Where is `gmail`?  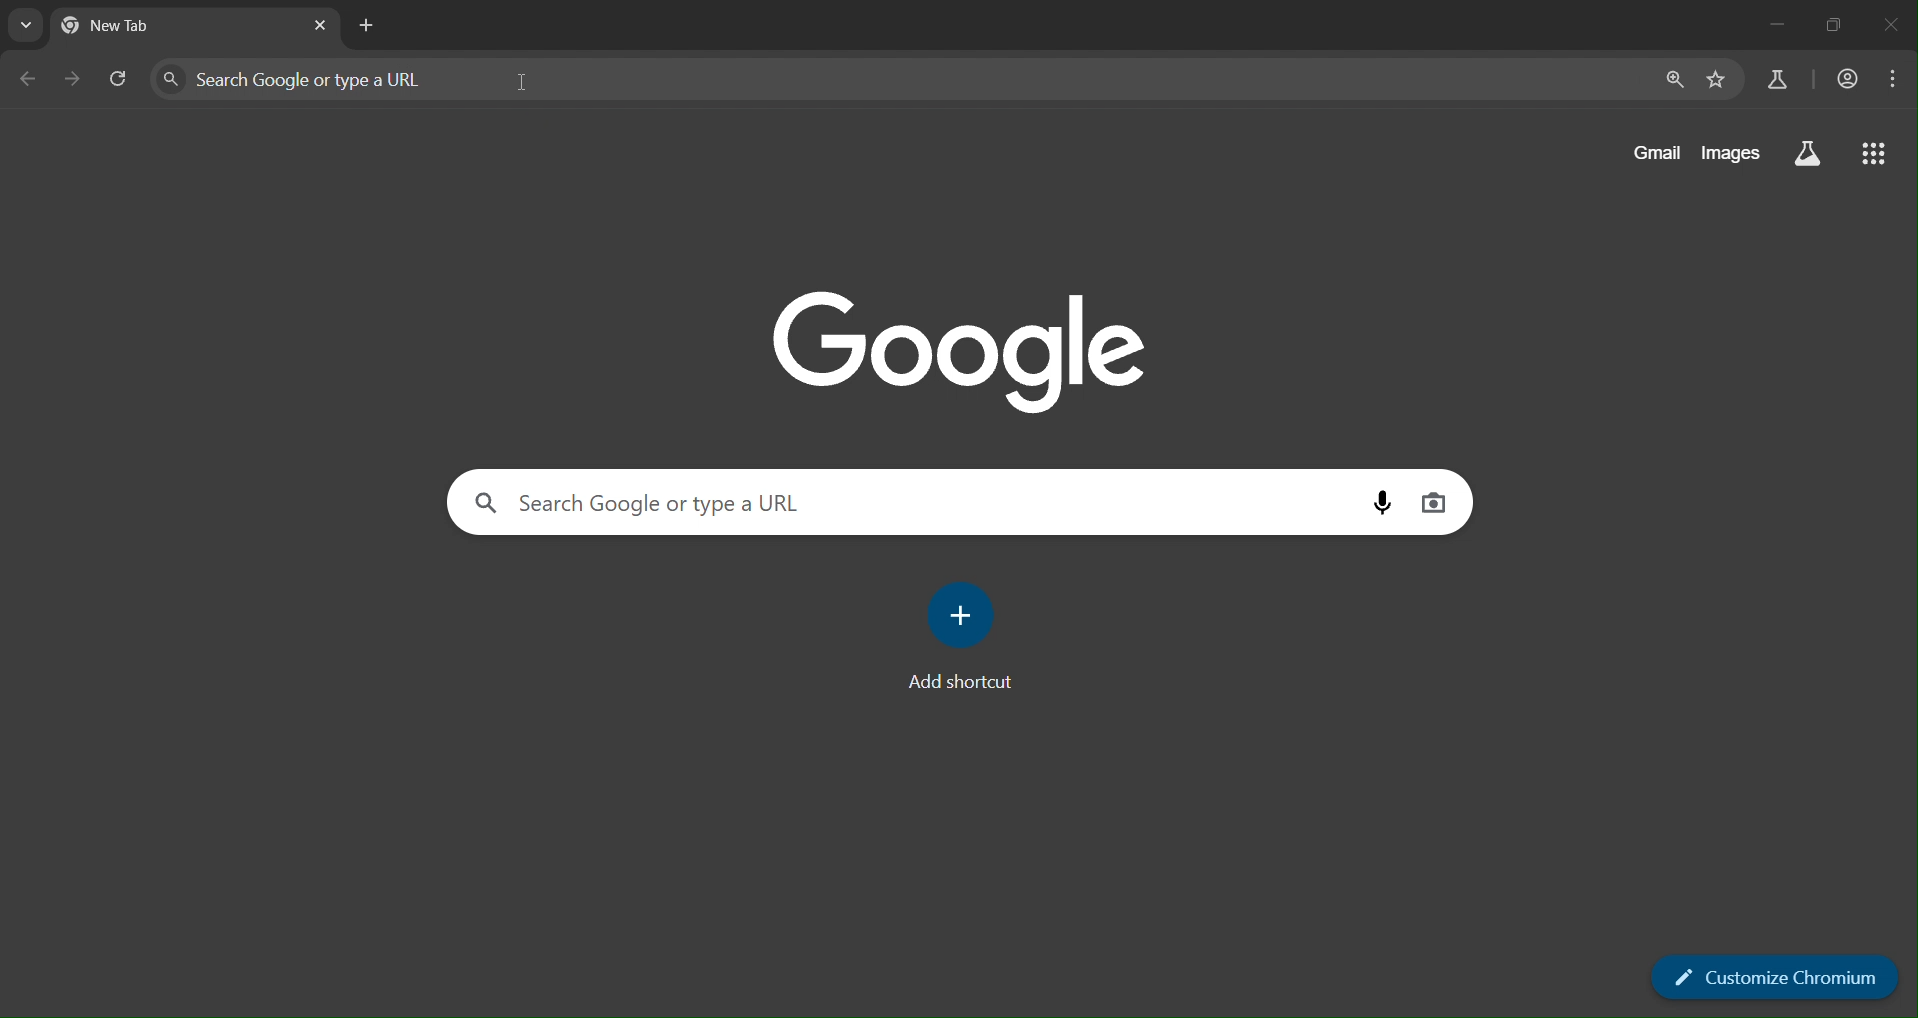 gmail is located at coordinates (1657, 156).